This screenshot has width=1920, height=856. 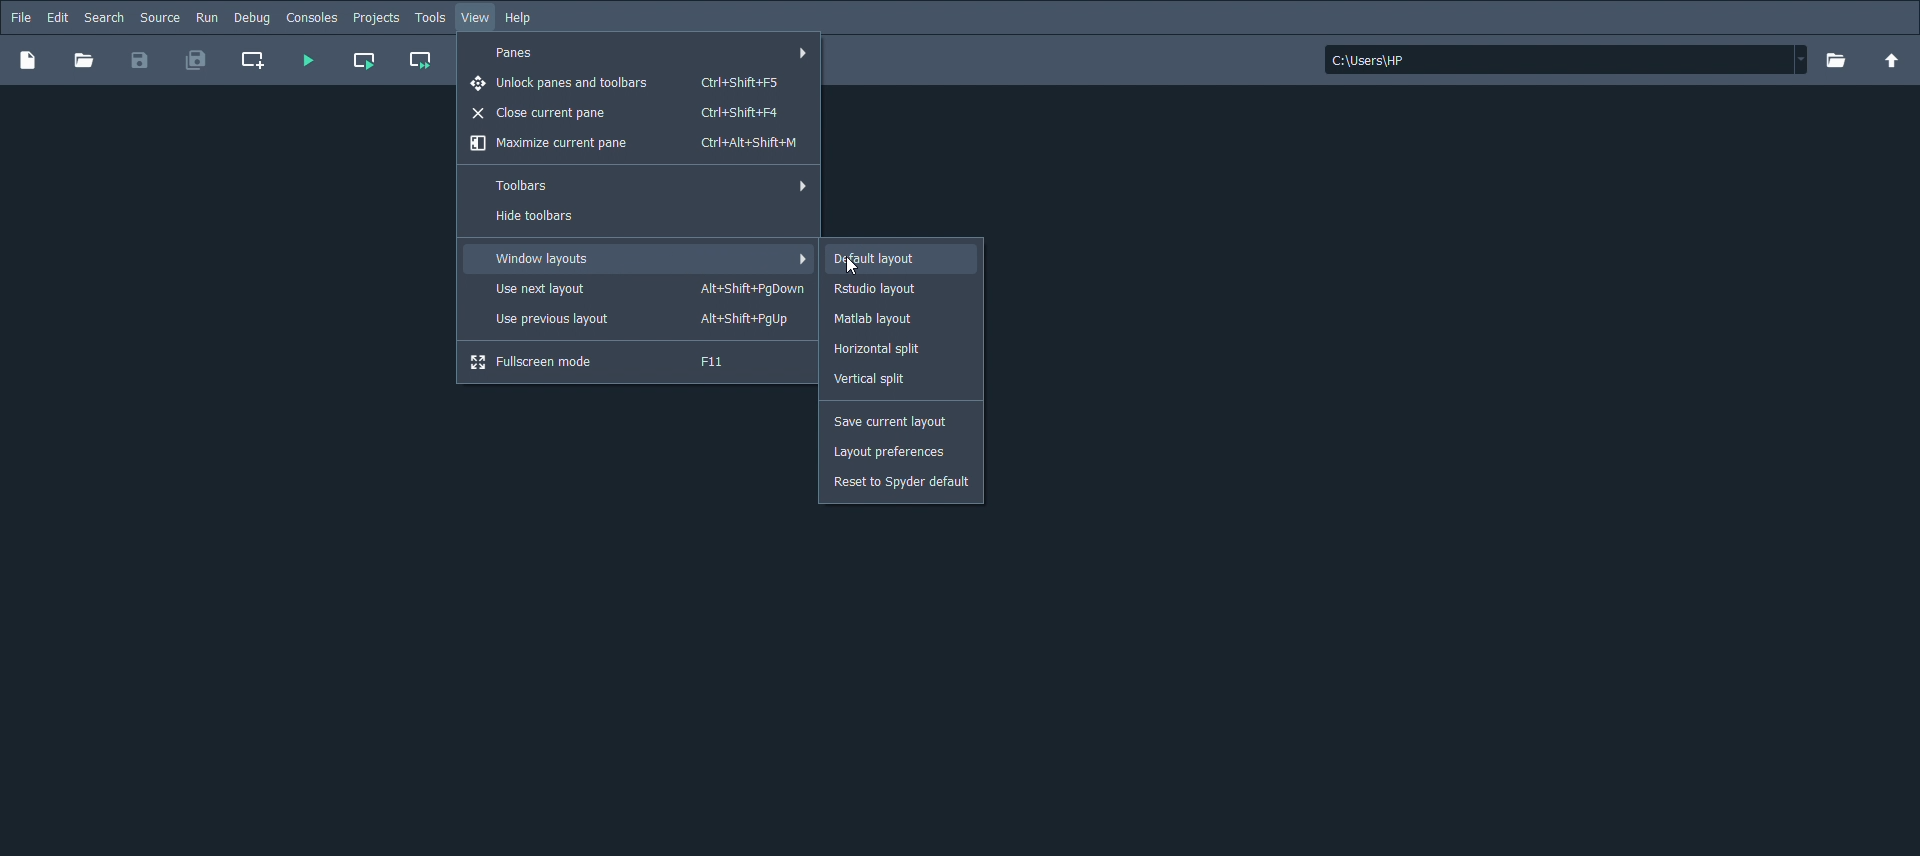 I want to click on Run file, so click(x=308, y=61).